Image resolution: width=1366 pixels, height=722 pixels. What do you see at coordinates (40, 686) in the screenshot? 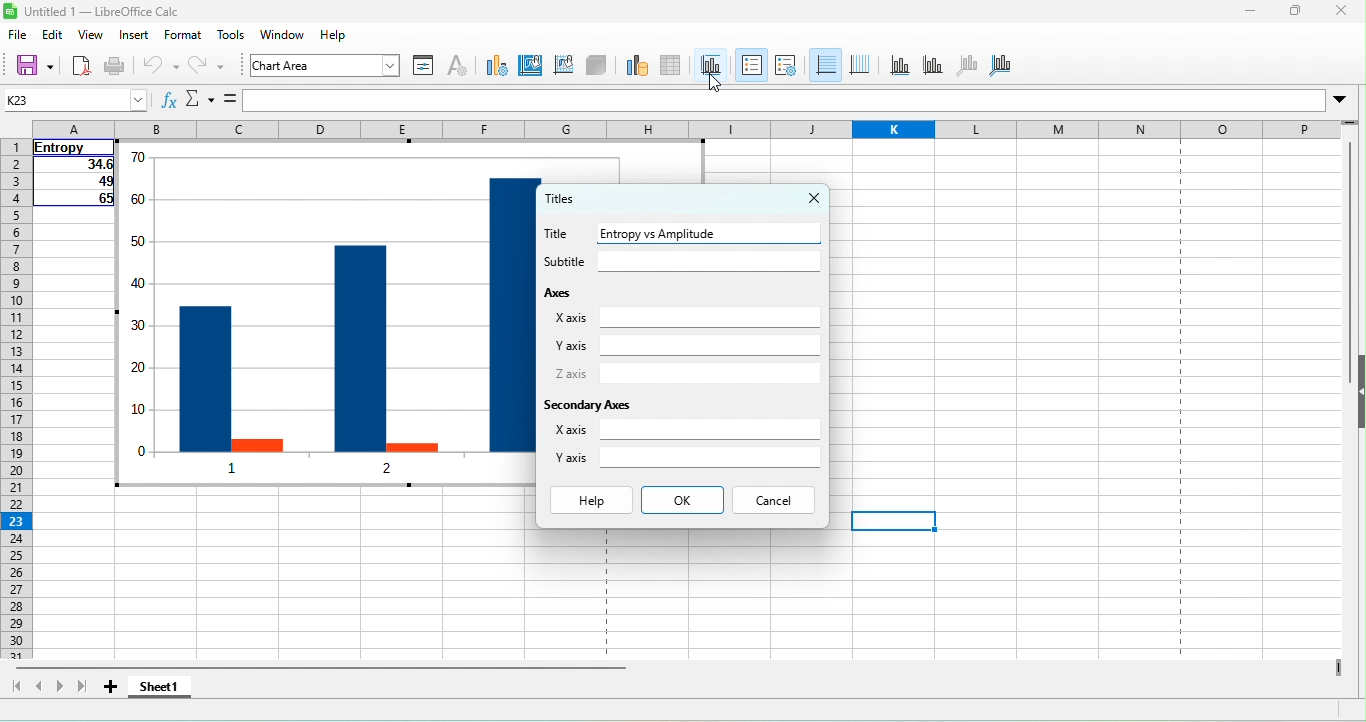
I see `scroll to previous sheet` at bounding box center [40, 686].